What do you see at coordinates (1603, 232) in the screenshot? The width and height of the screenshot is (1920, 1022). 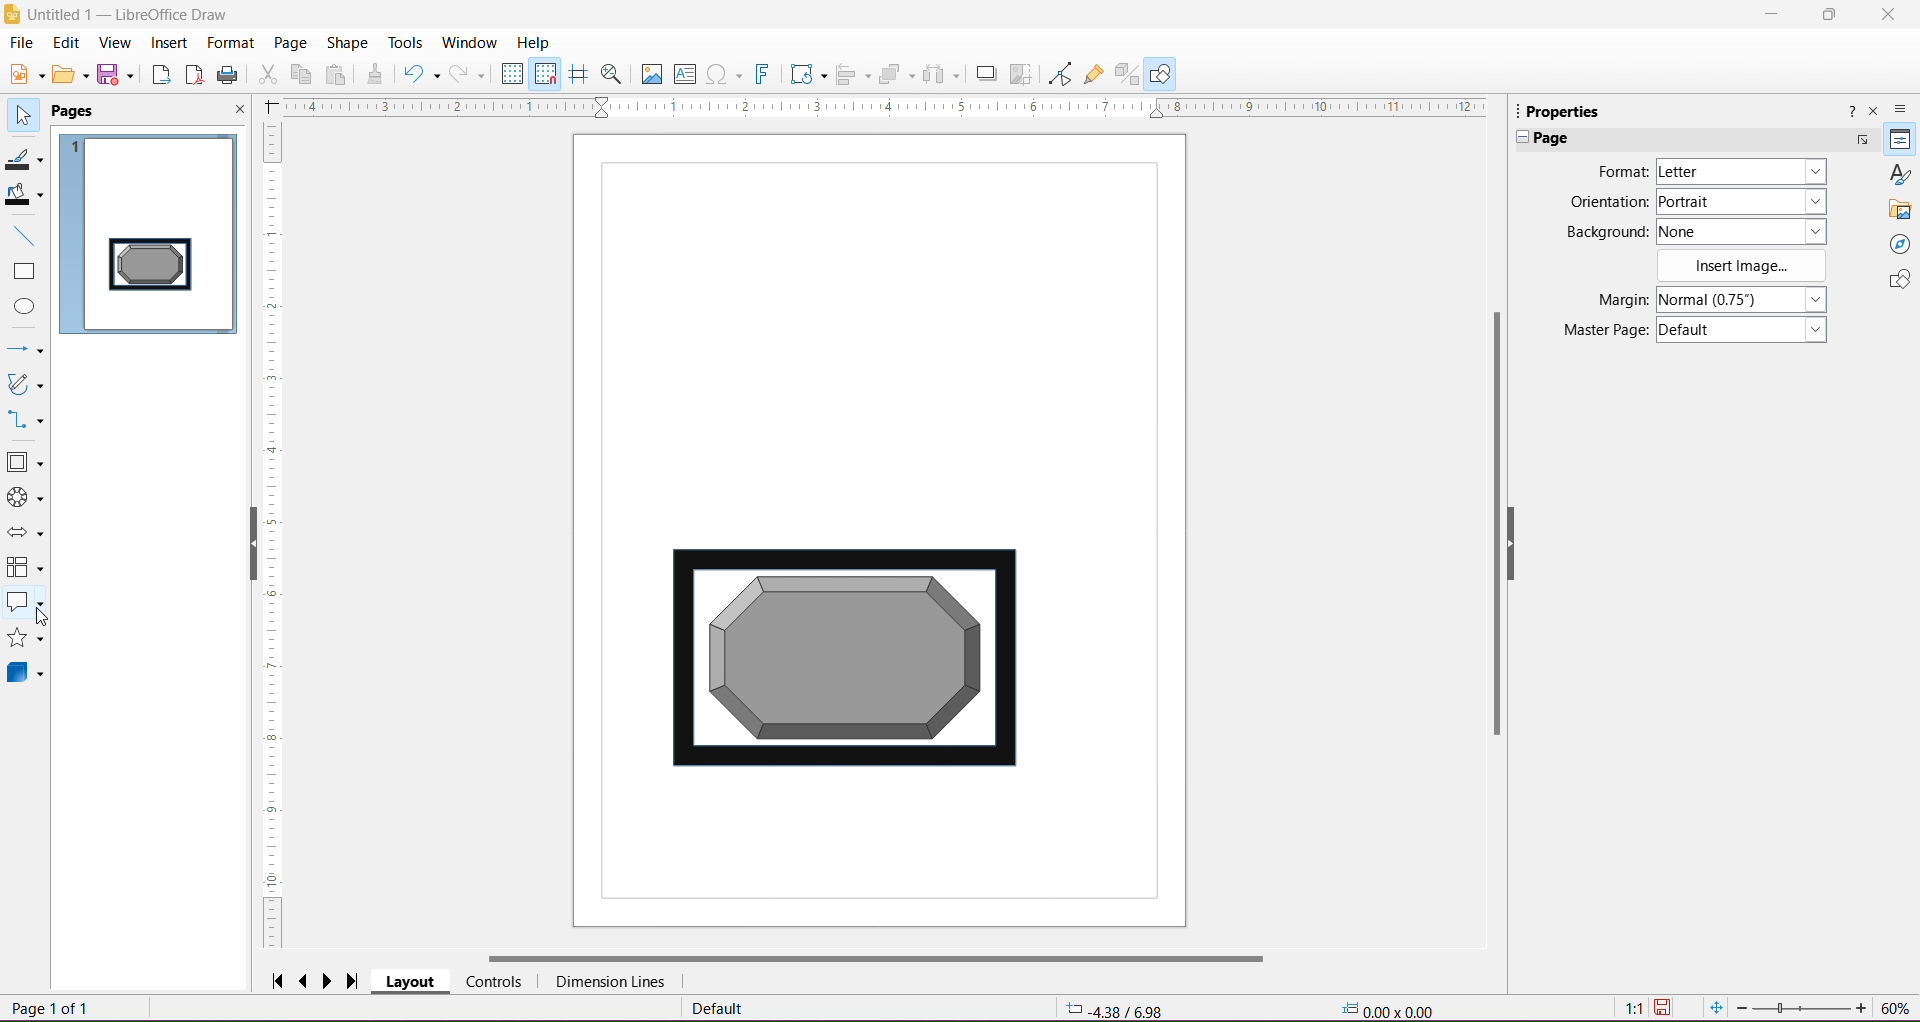 I see `Background` at bounding box center [1603, 232].